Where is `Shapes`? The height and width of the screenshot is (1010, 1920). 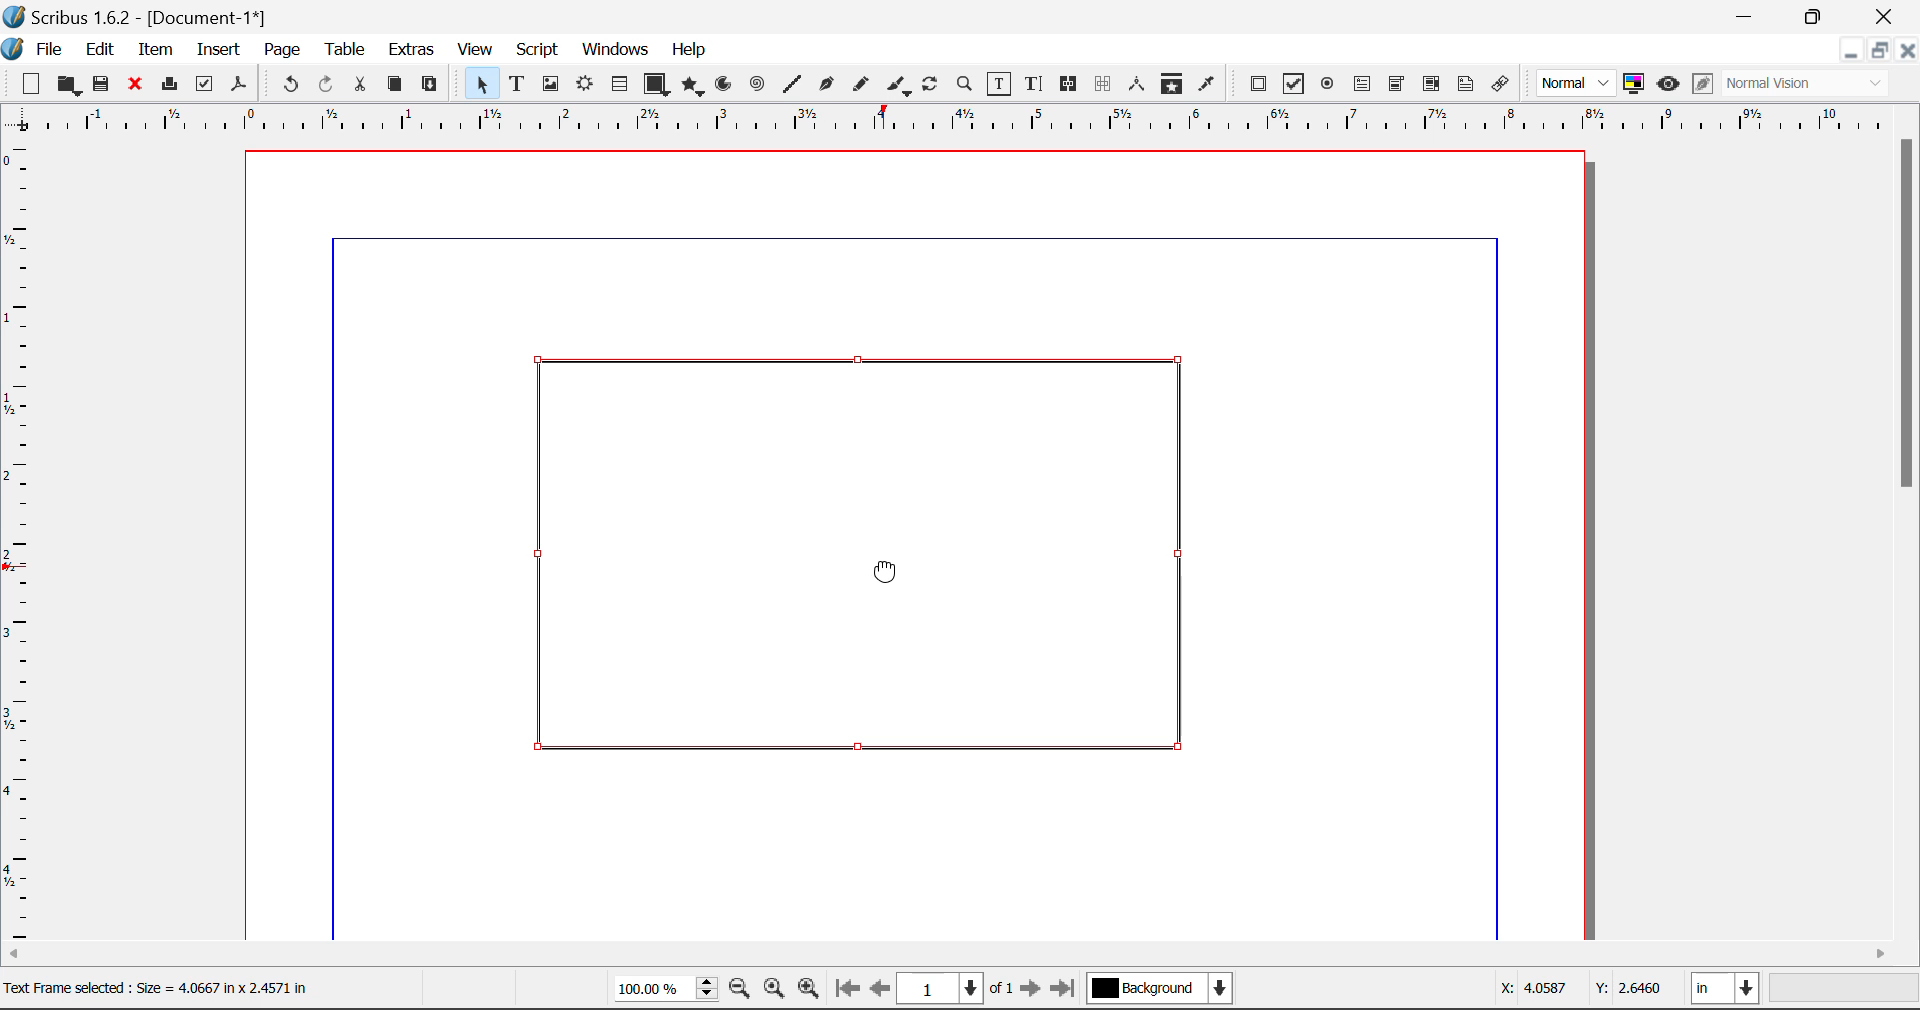 Shapes is located at coordinates (656, 83).